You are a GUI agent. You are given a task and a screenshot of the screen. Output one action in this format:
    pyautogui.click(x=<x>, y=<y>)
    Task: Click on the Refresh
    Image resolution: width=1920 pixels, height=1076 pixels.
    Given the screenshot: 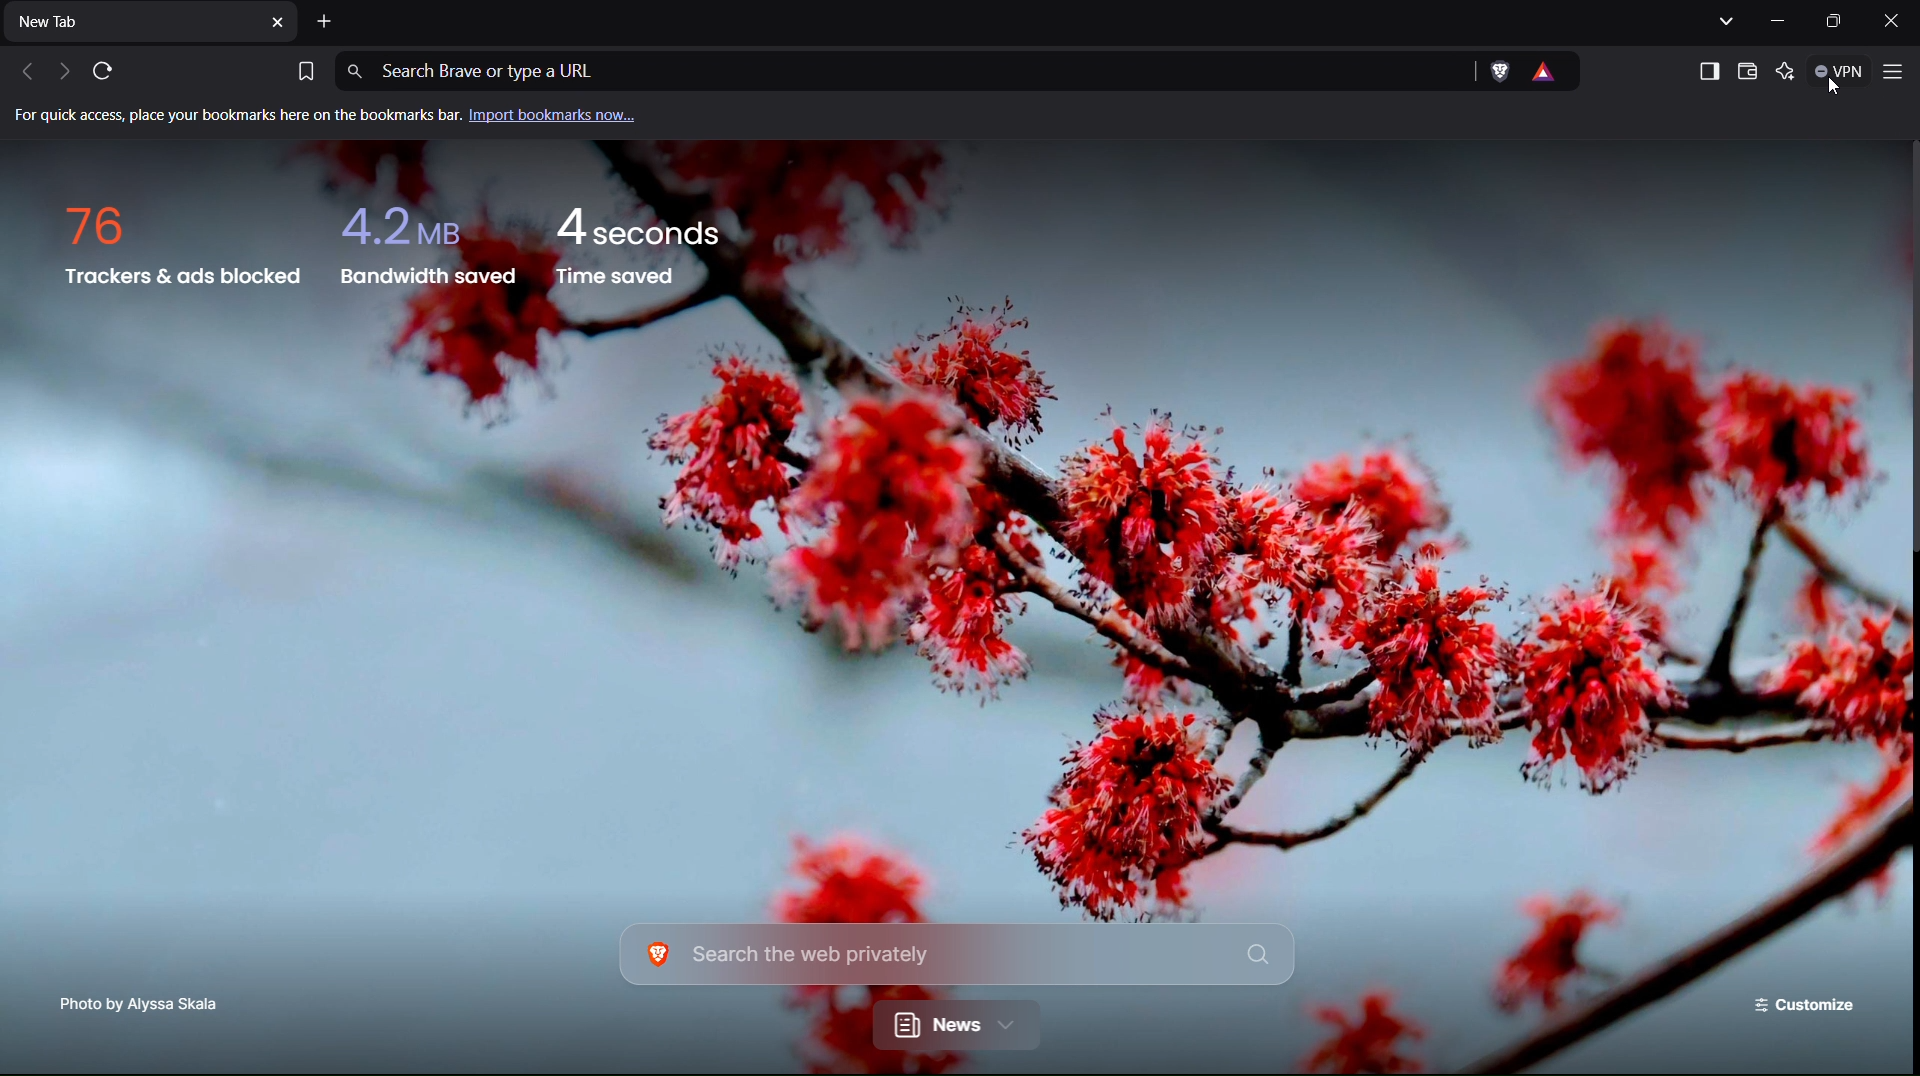 What is the action you would take?
    pyautogui.click(x=111, y=70)
    